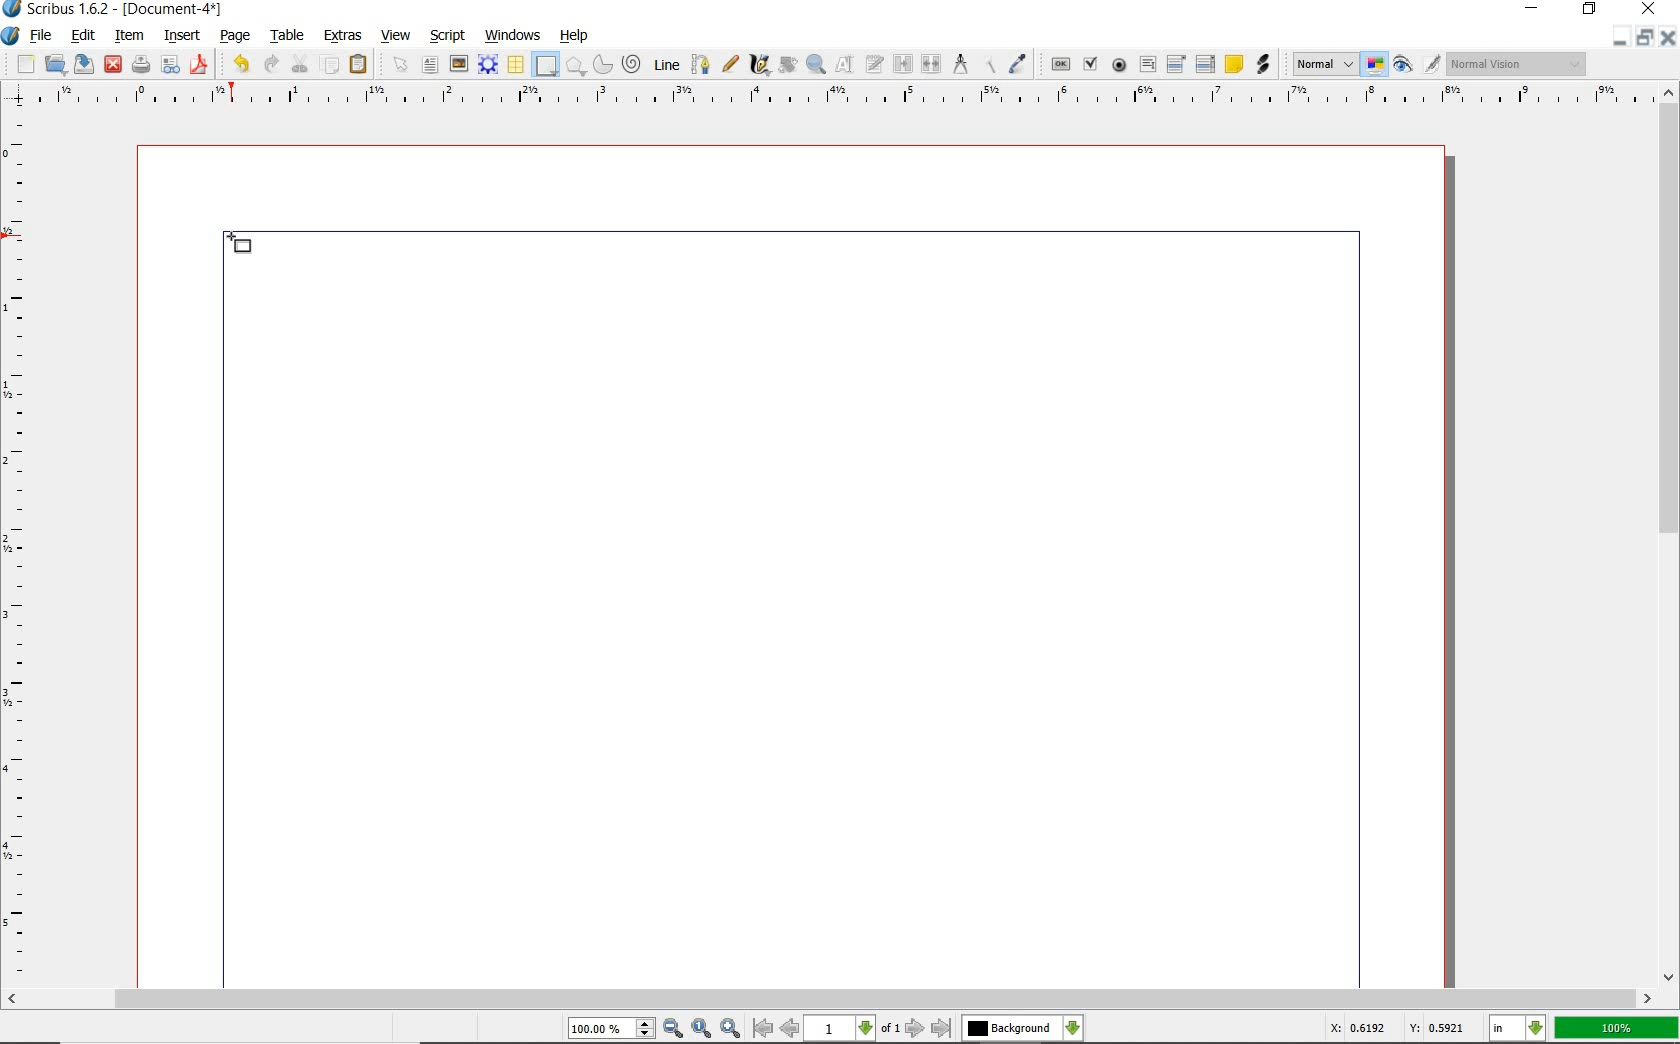  What do you see at coordinates (182, 35) in the screenshot?
I see `insert` at bounding box center [182, 35].